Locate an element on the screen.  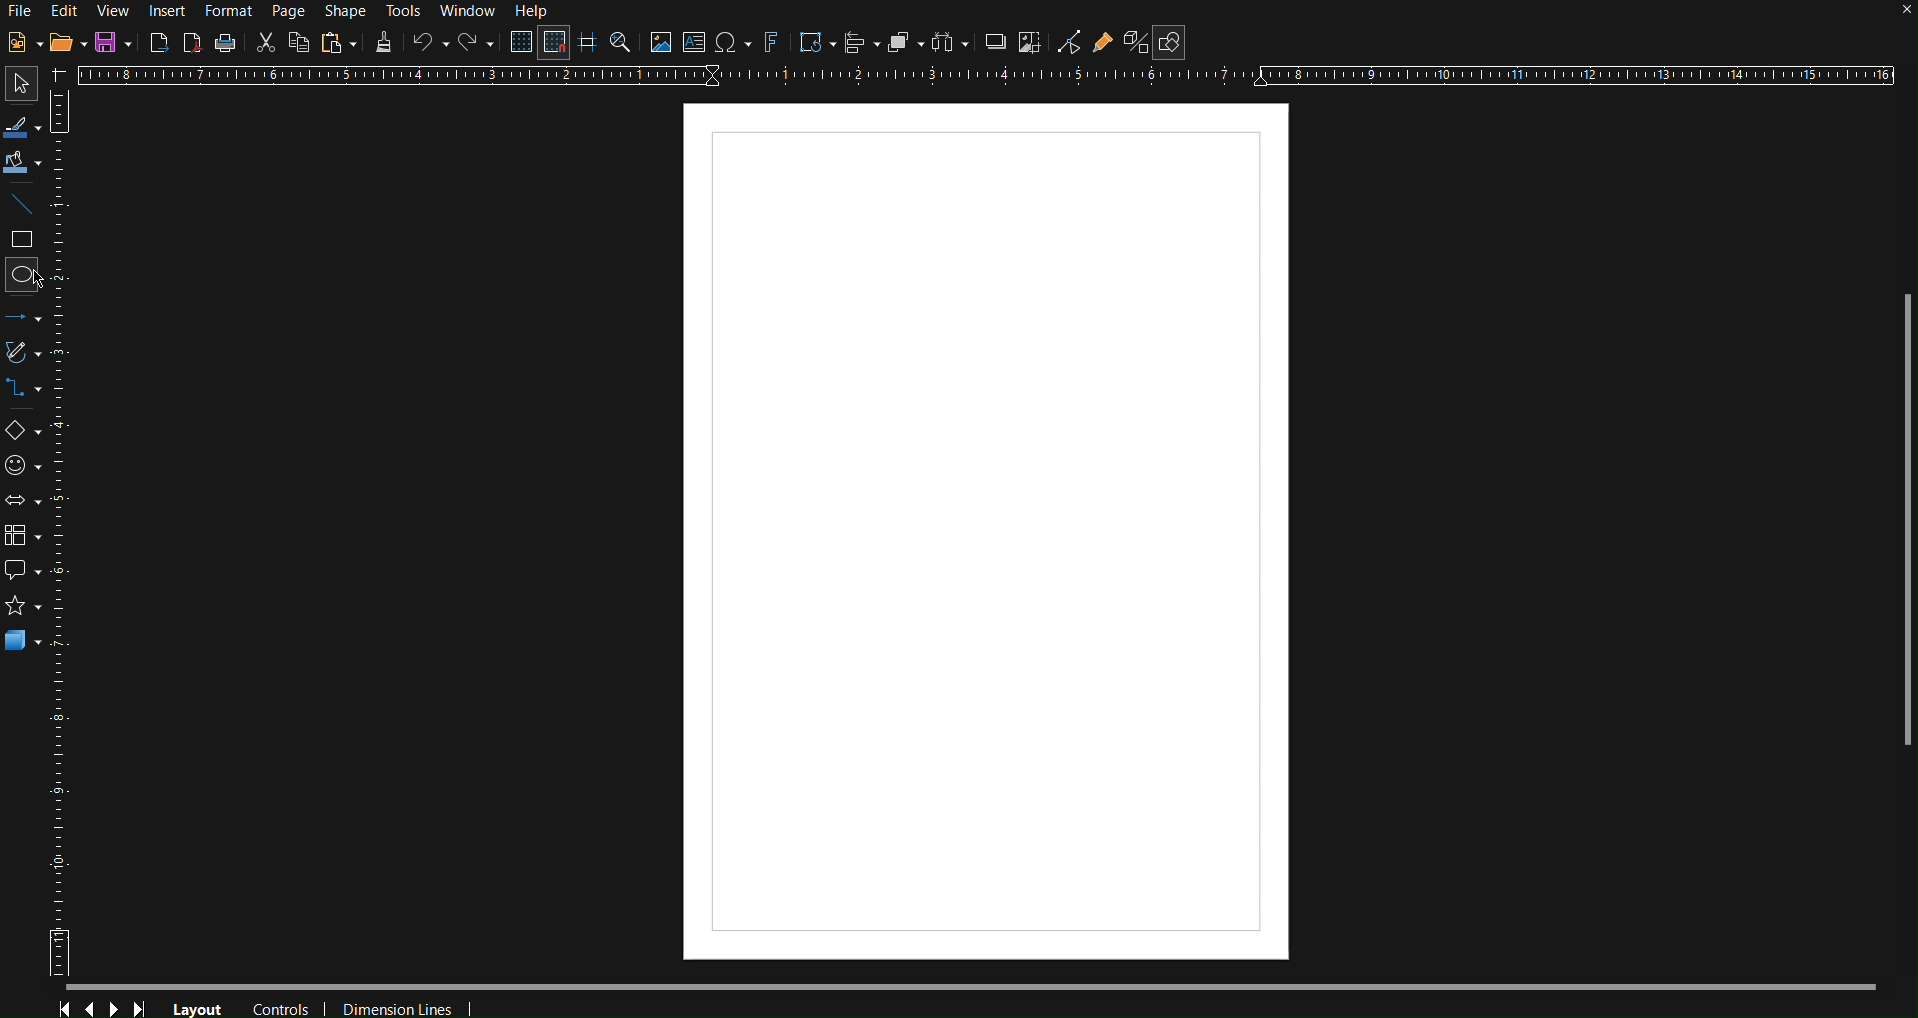
Ellipse is located at coordinates (26, 274).